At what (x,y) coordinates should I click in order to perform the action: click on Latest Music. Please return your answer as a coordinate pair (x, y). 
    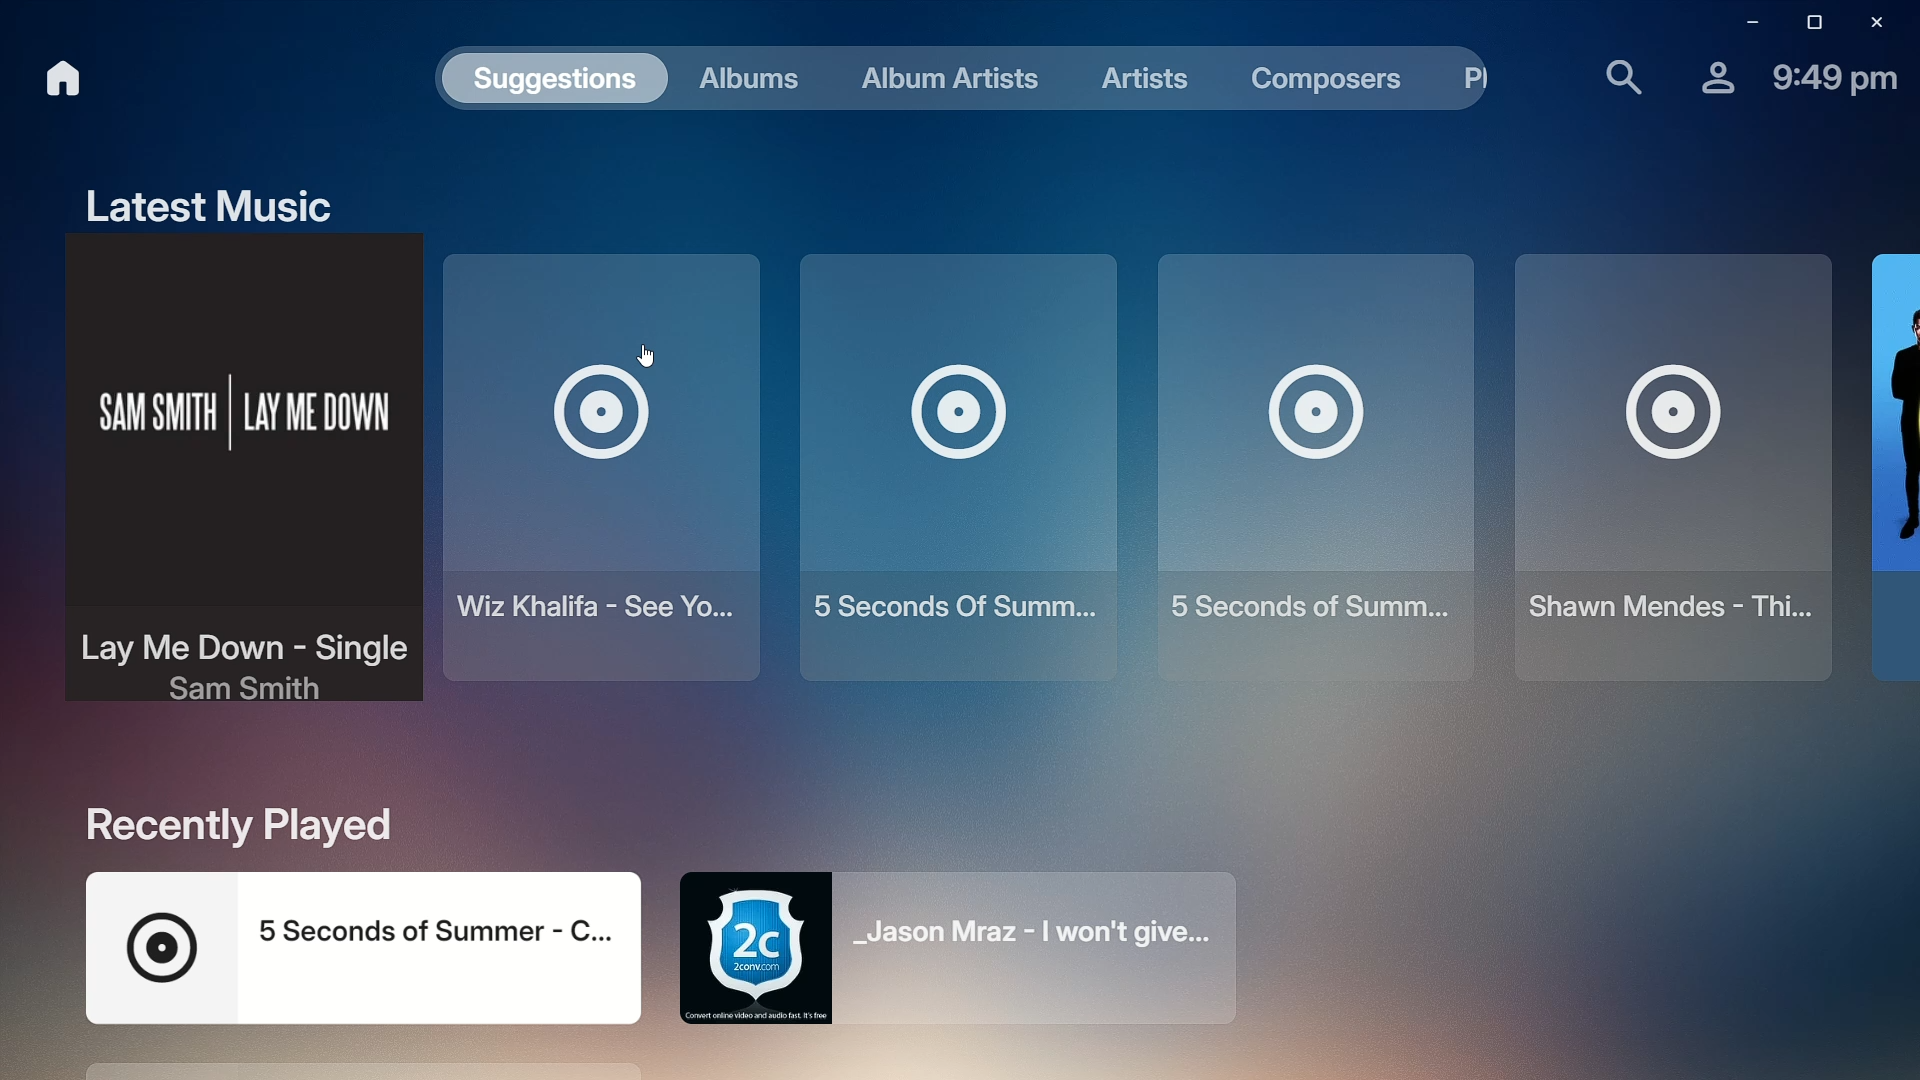
    Looking at the image, I should click on (199, 199).